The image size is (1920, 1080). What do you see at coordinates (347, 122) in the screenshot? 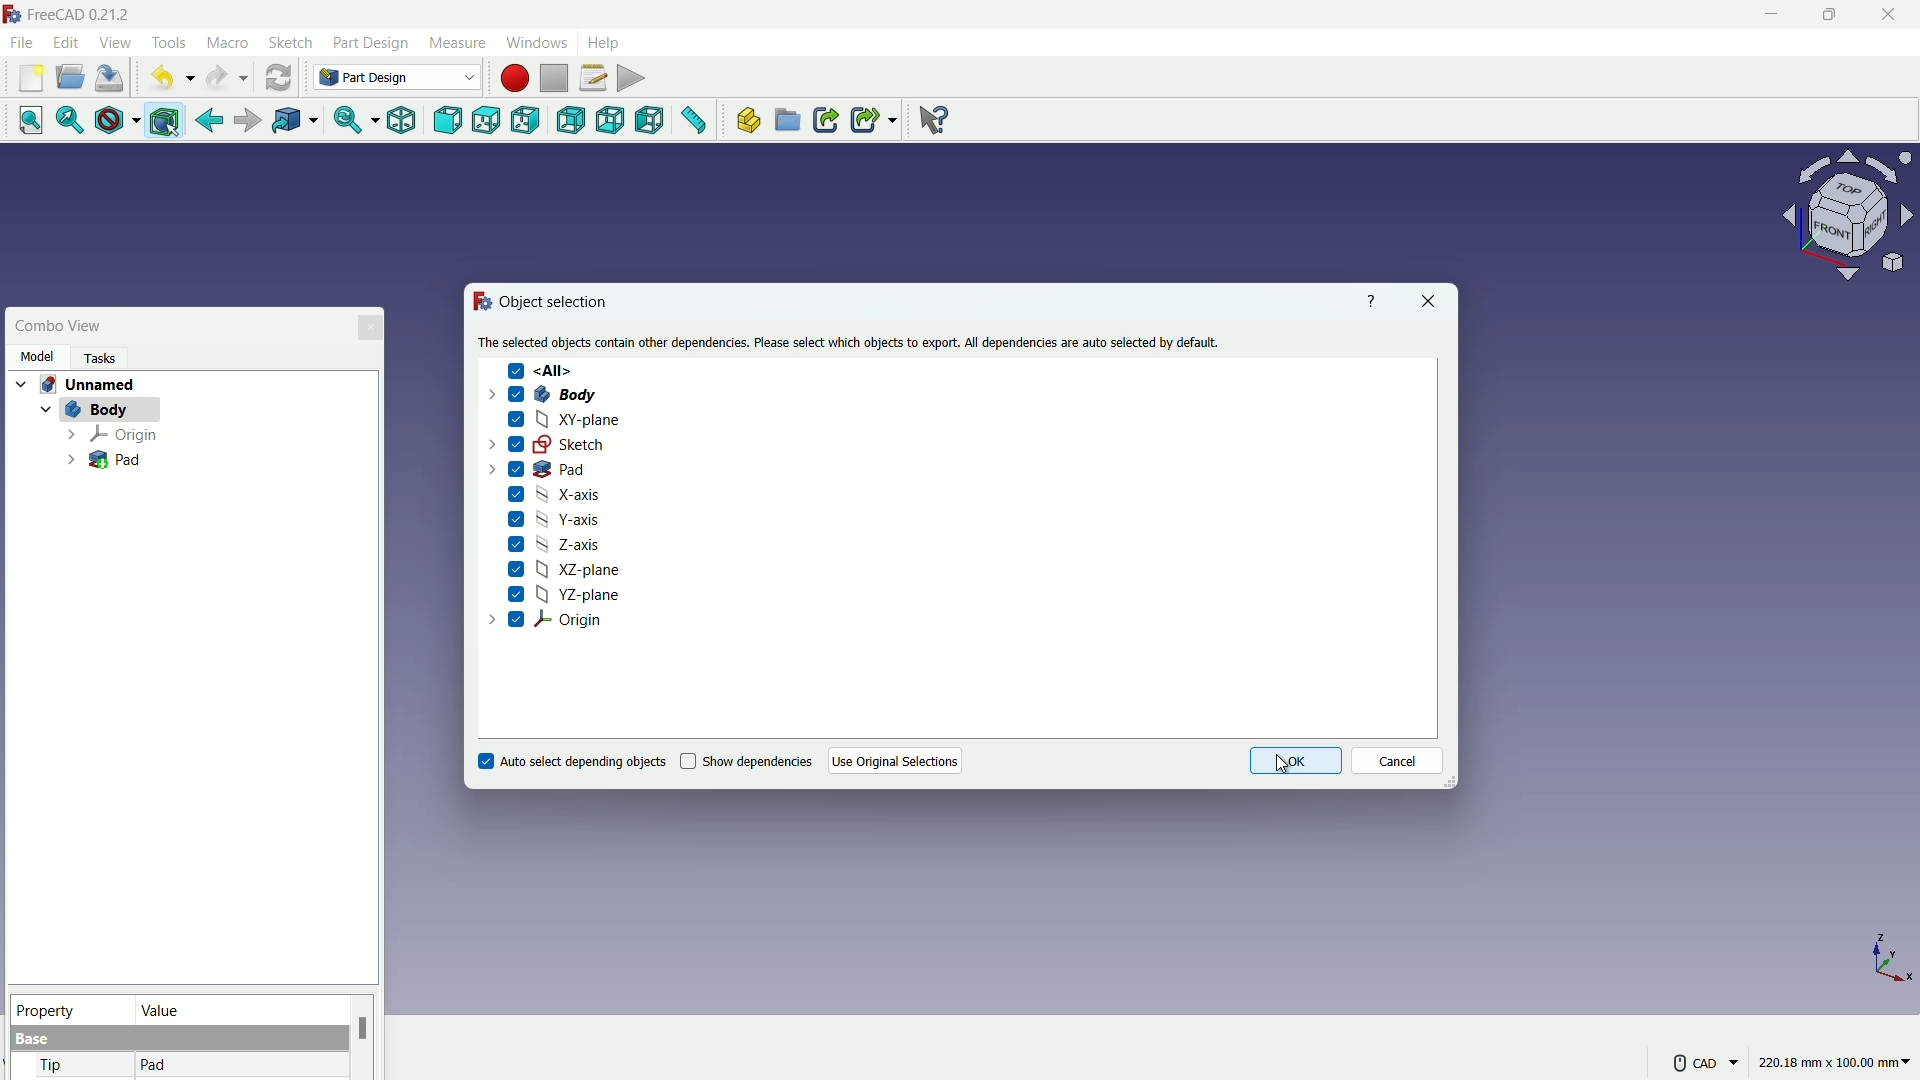
I see `sync view` at bounding box center [347, 122].